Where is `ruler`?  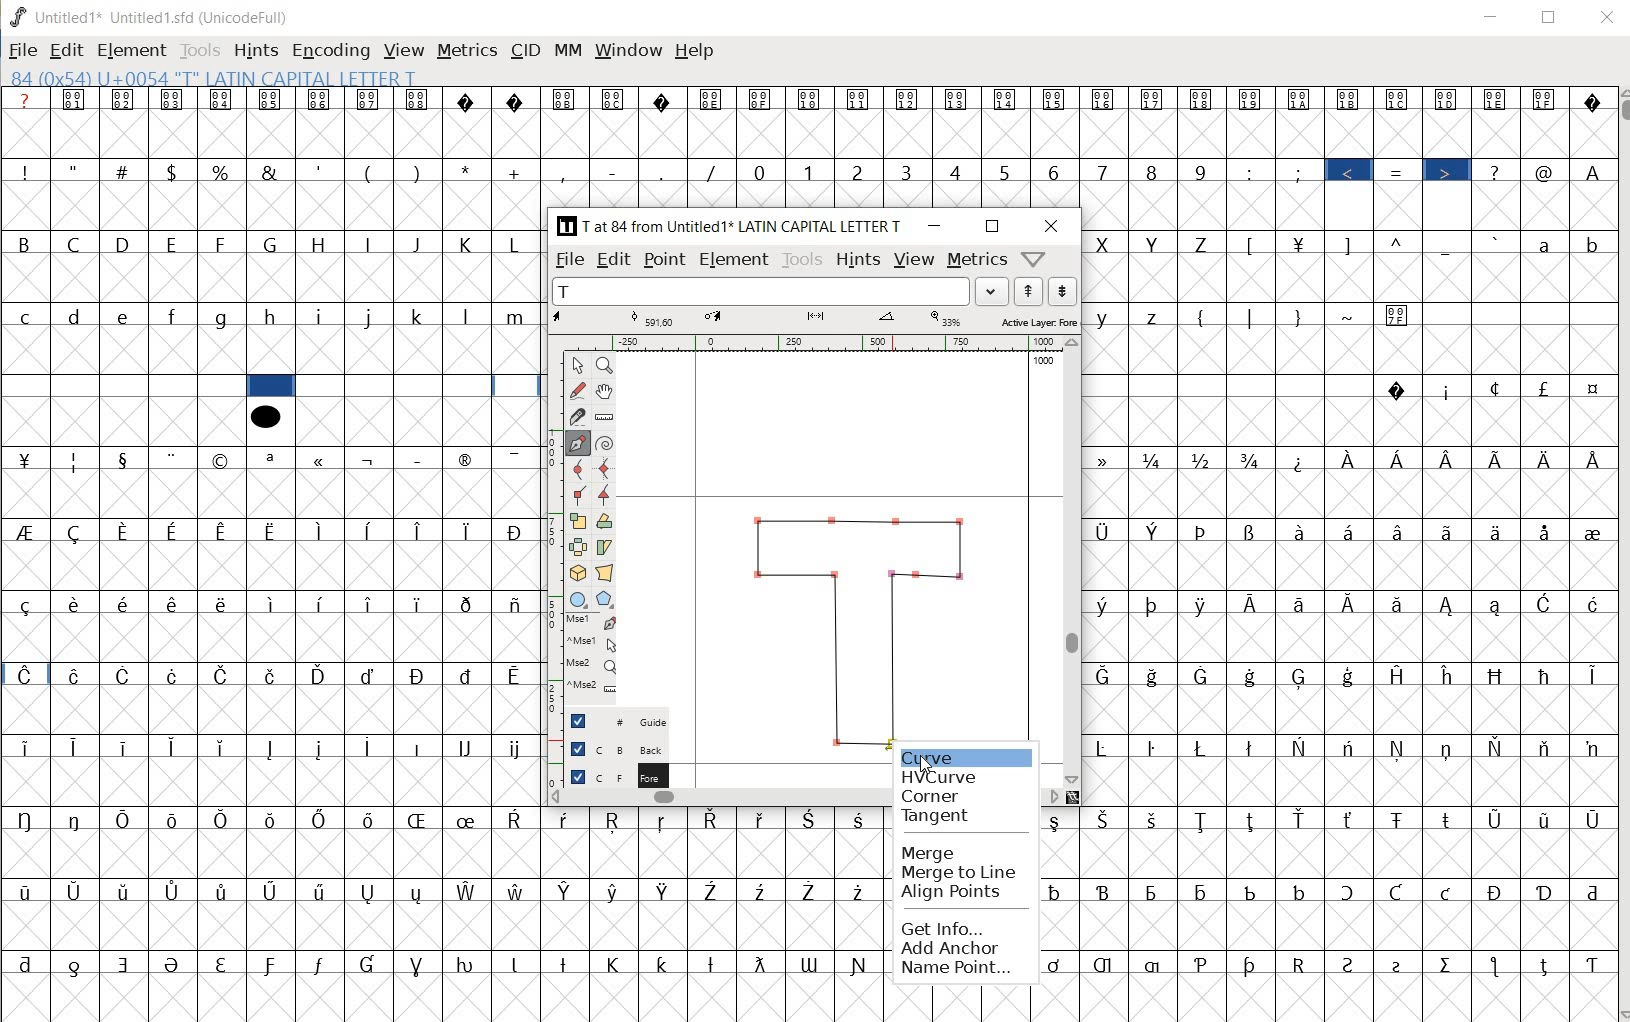 ruler is located at coordinates (550, 527).